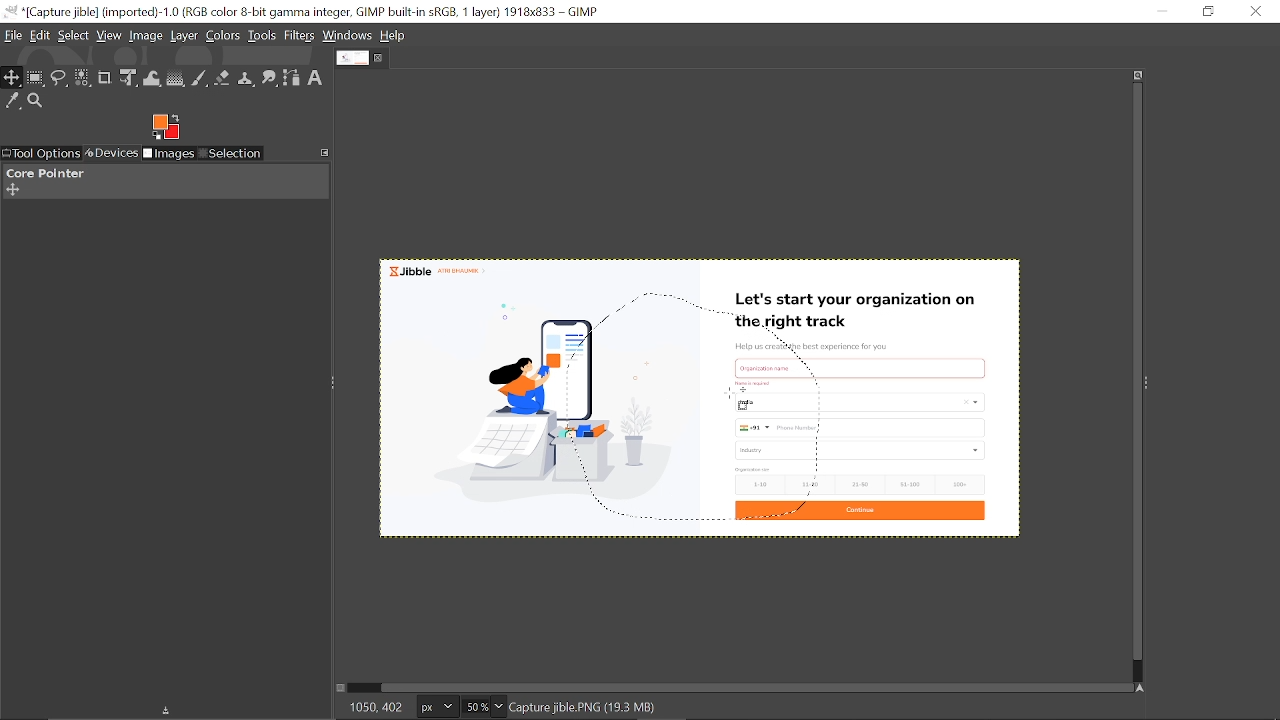  What do you see at coordinates (222, 80) in the screenshot?
I see `Eraser tool` at bounding box center [222, 80].